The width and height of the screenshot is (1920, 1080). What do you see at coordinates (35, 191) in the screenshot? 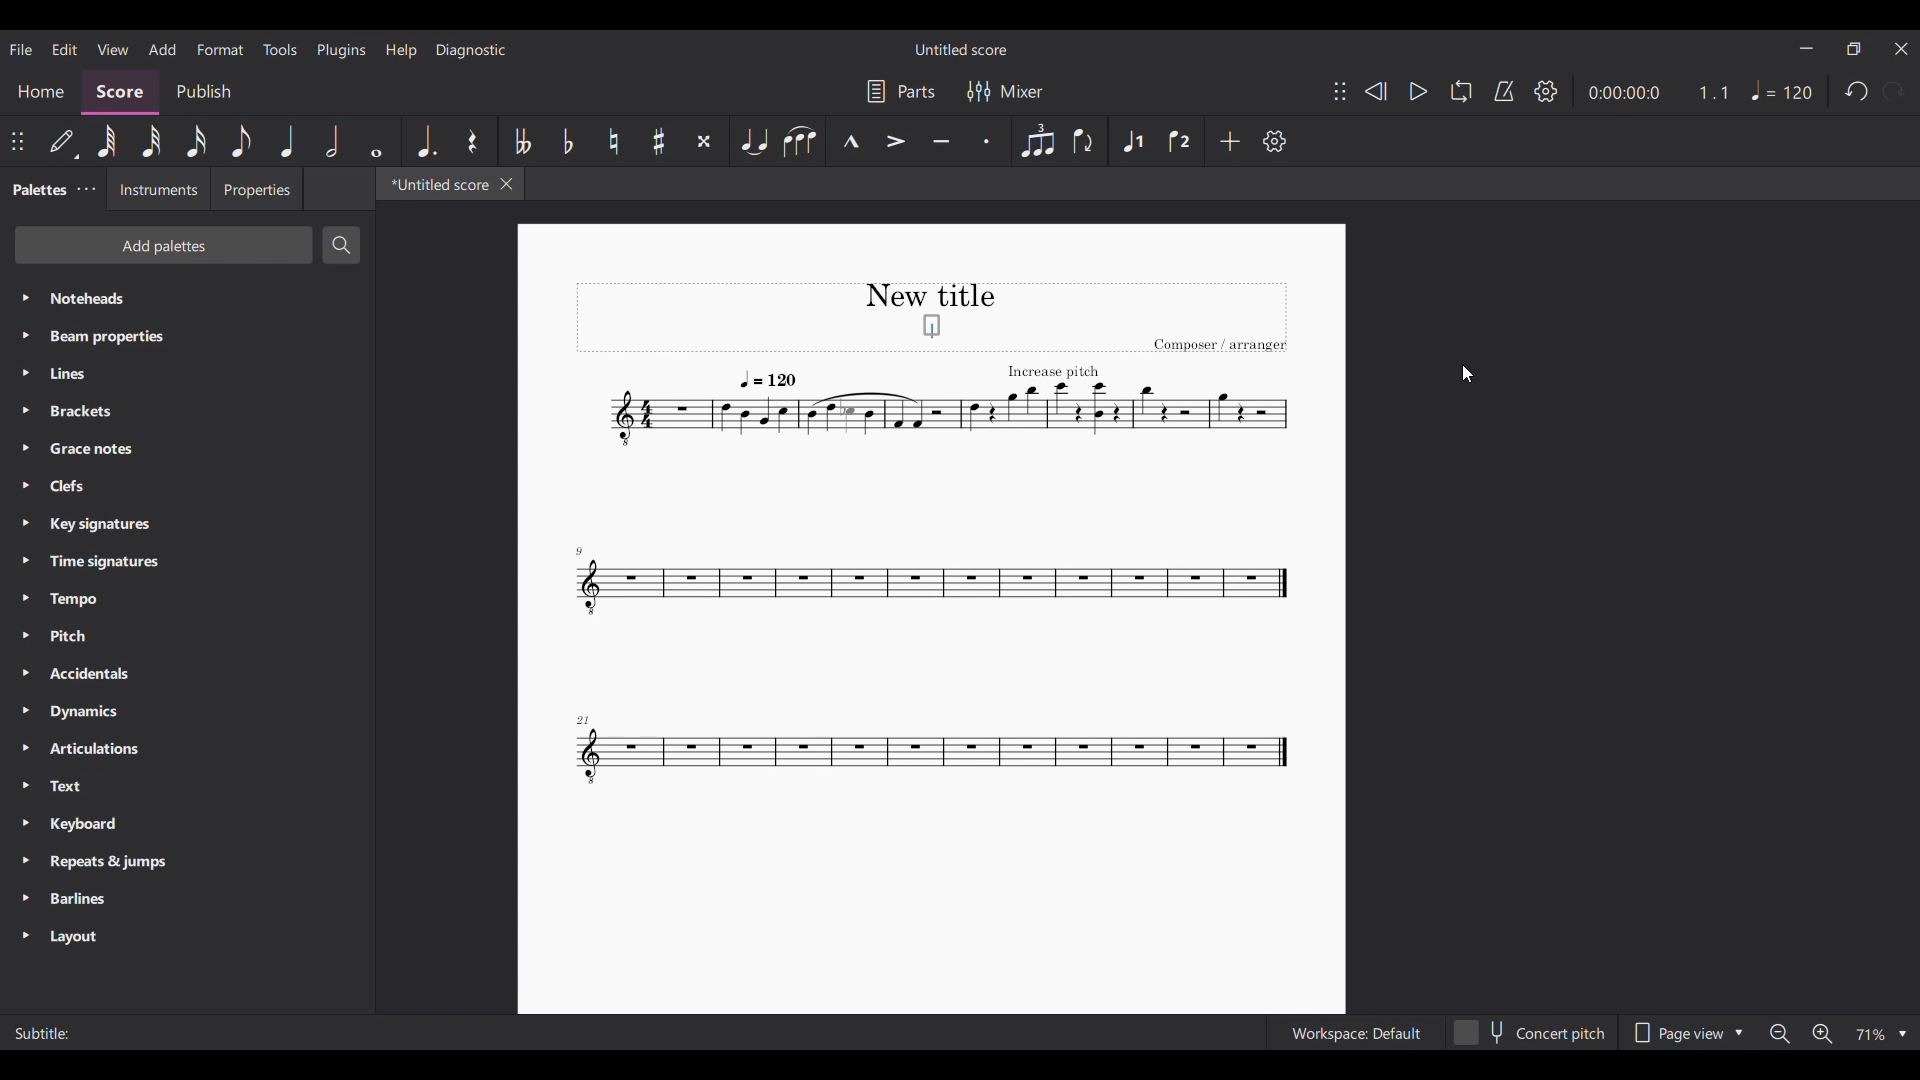
I see `Palettes` at bounding box center [35, 191].